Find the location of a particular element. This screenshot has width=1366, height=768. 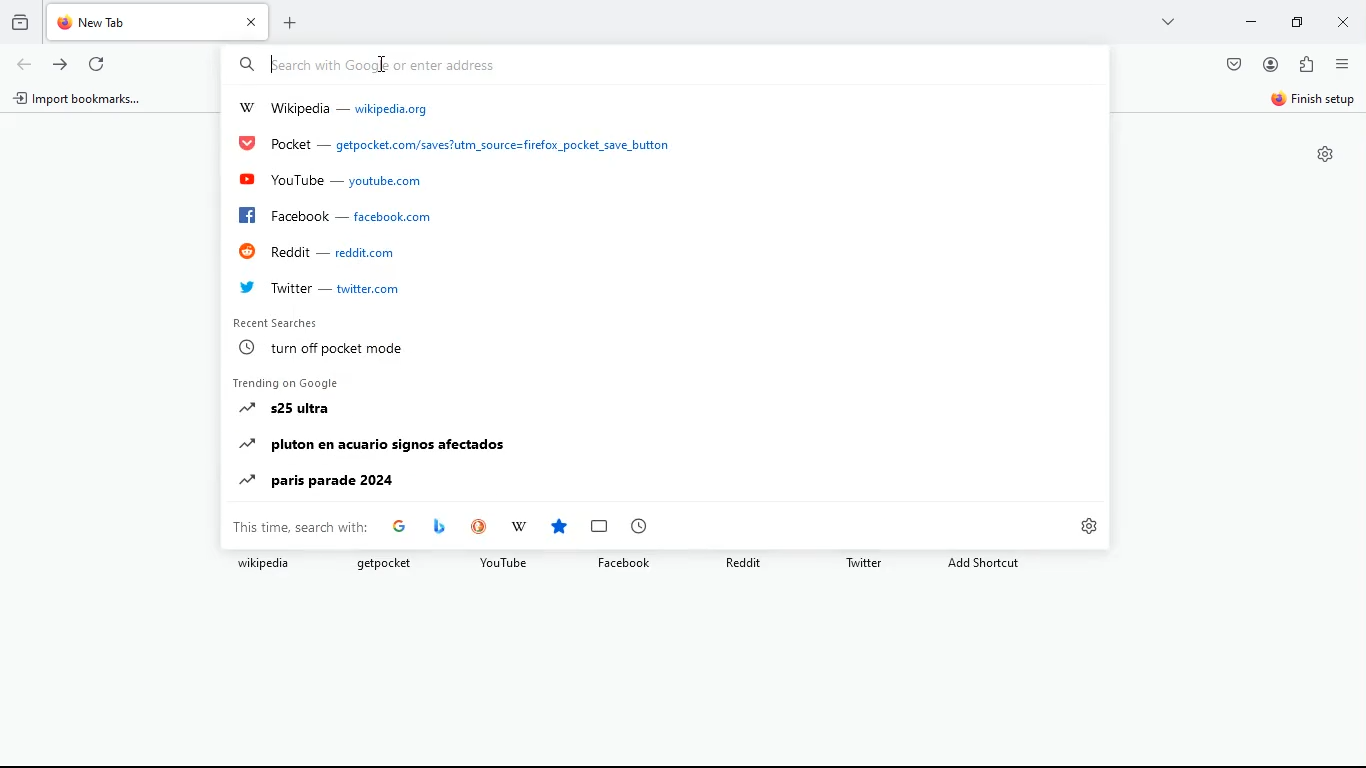

history is located at coordinates (21, 23).